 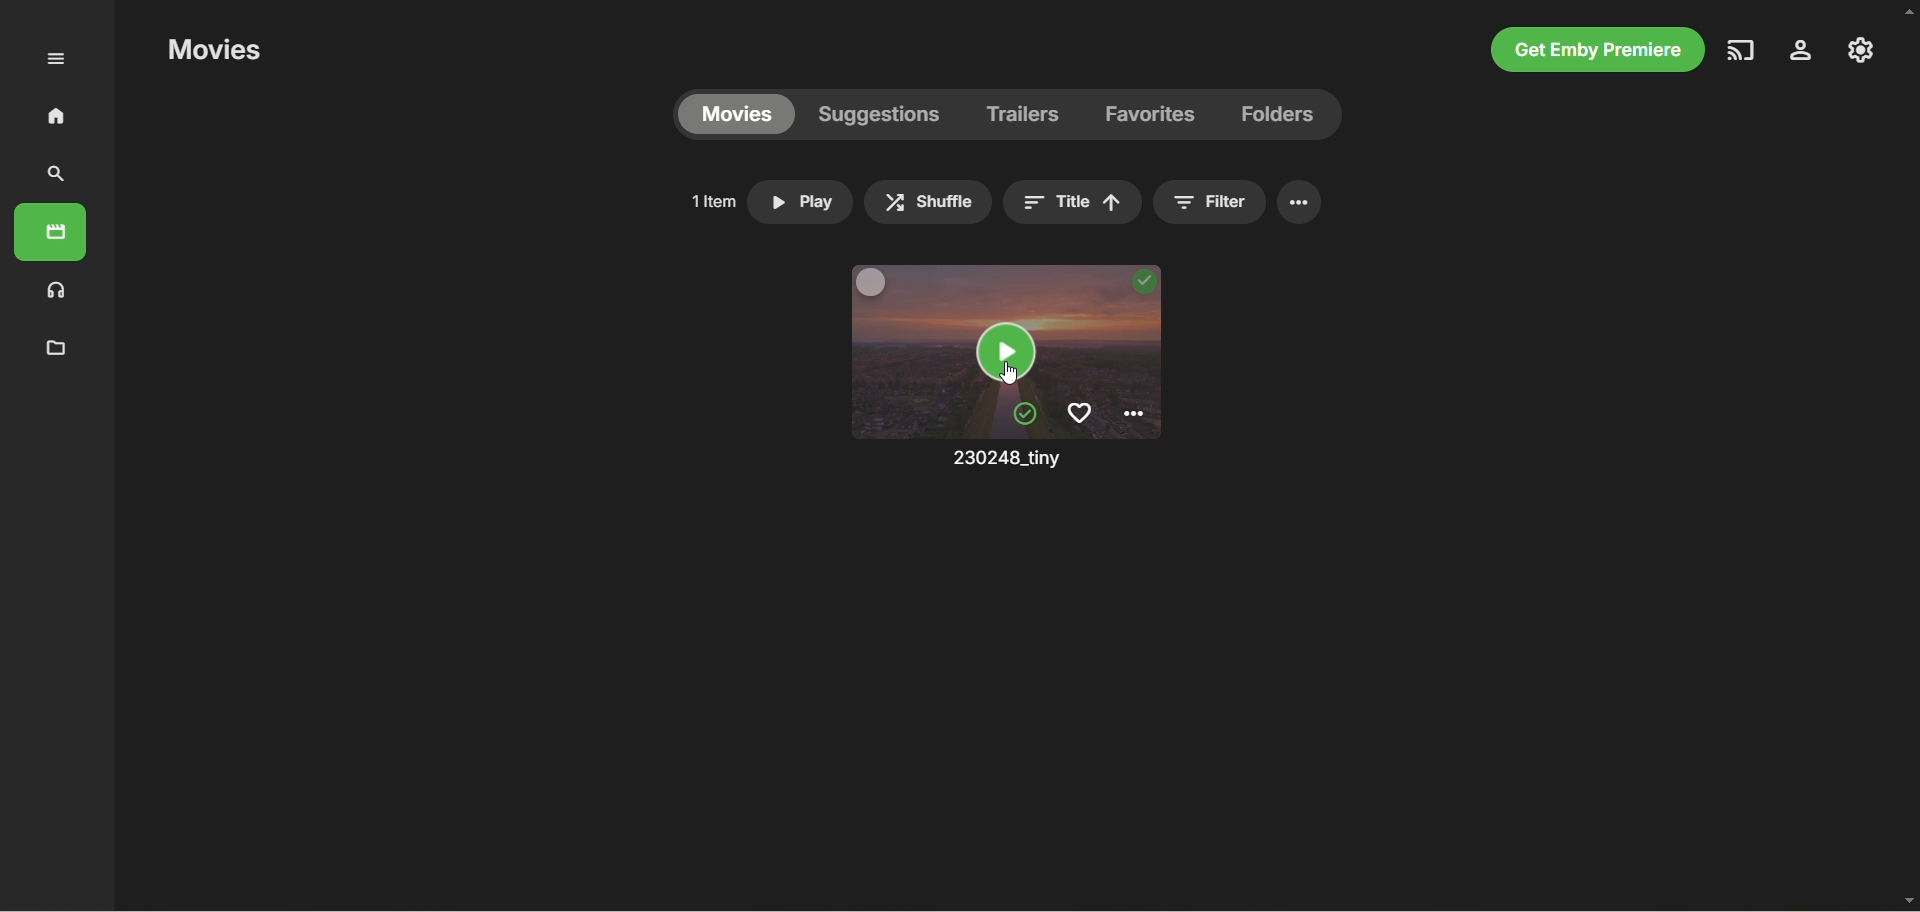 What do you see at coordinates (878, 117) in the screenshot?
I see `suggestions` at bounding box center [878, 117].